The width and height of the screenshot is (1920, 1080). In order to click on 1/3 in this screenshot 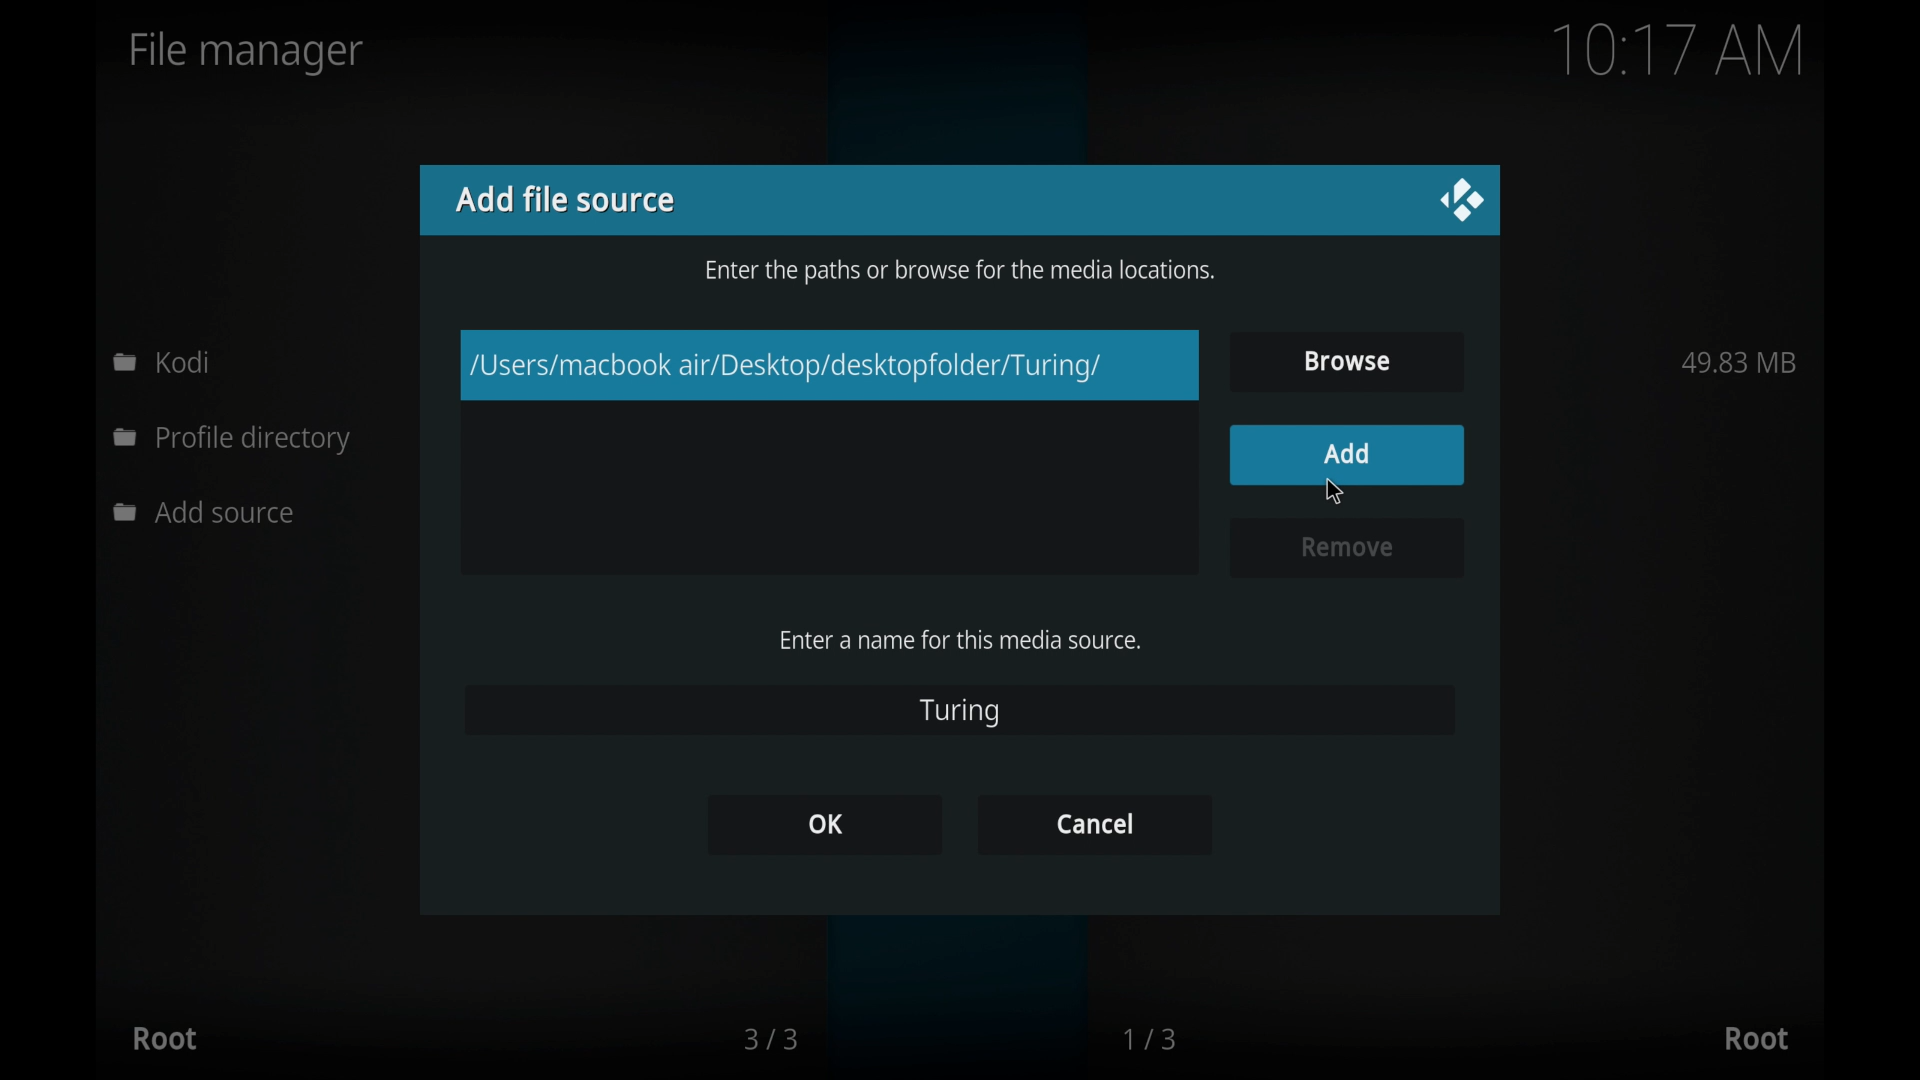, I will do `click(1152, 1039)`.